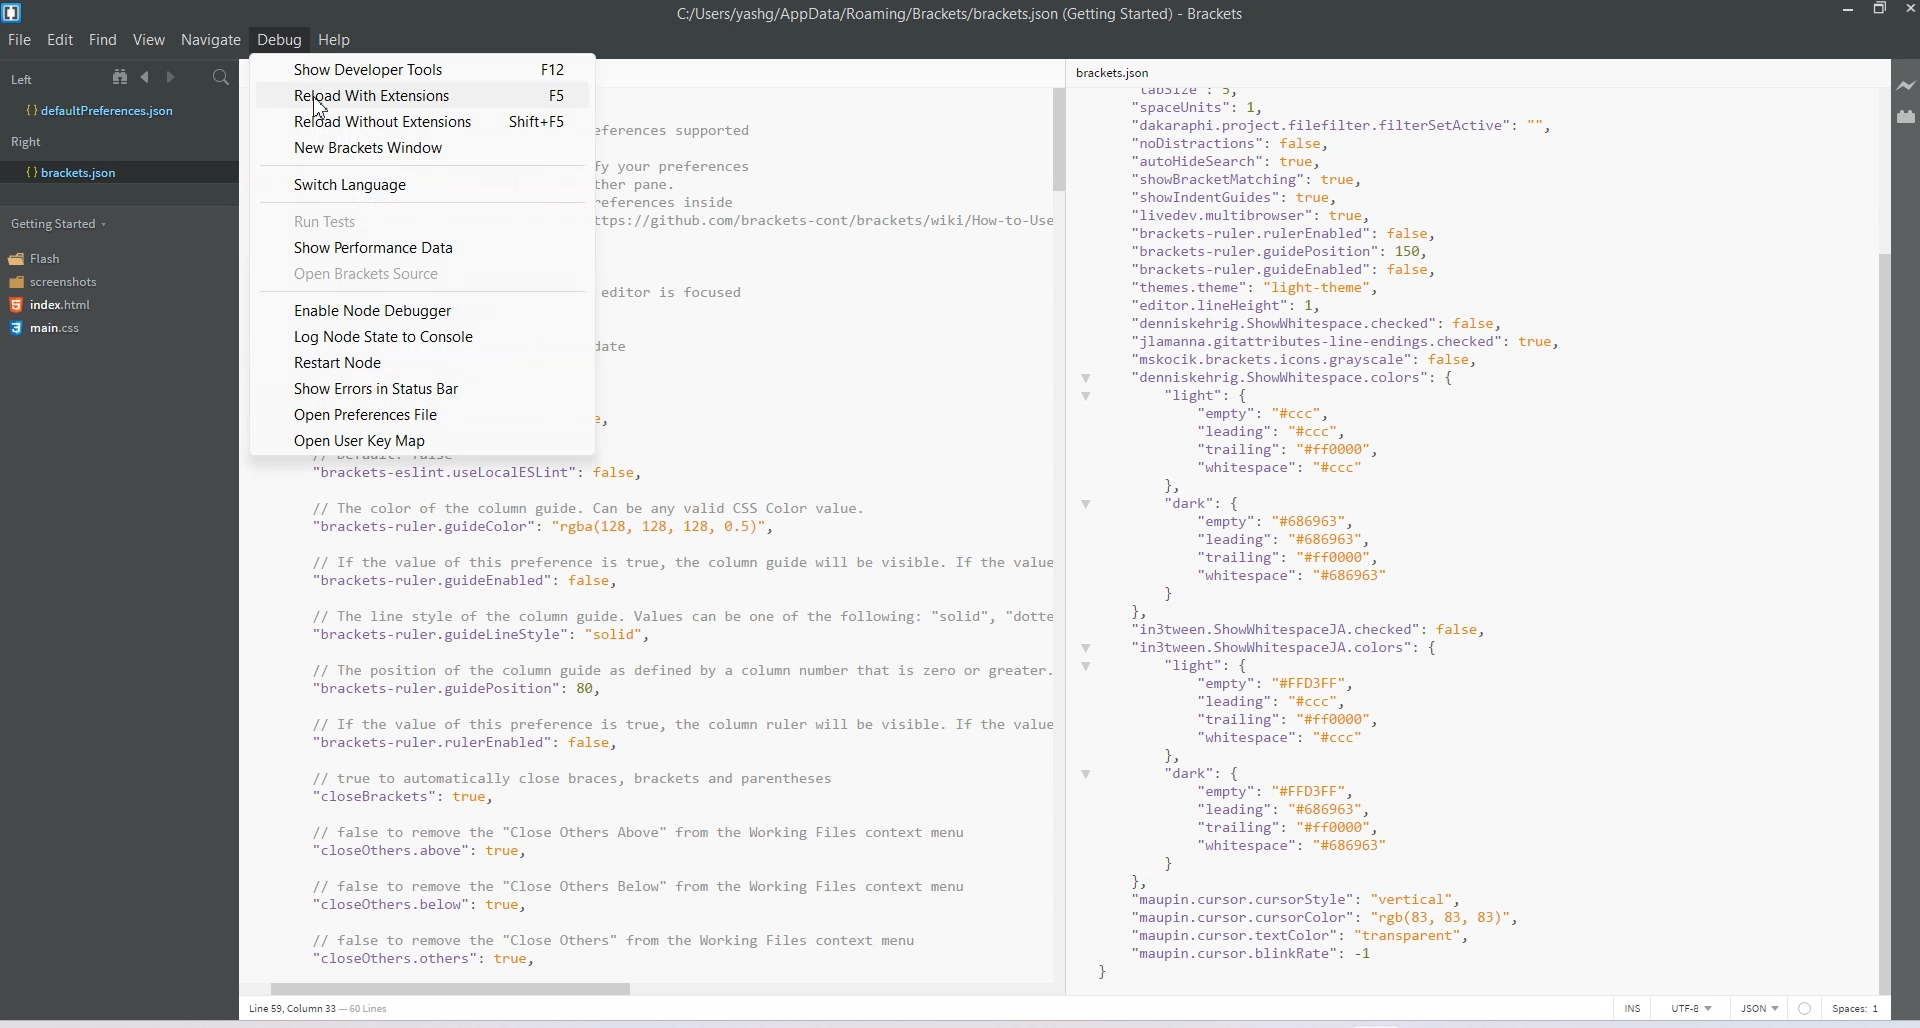 The height and width of the screenshot is (1028, 1920). What do you see at coordinates (195, 78) in the screenshot?
I see `Split editor vertically and Horizontally` at bounding box center [195, 78].